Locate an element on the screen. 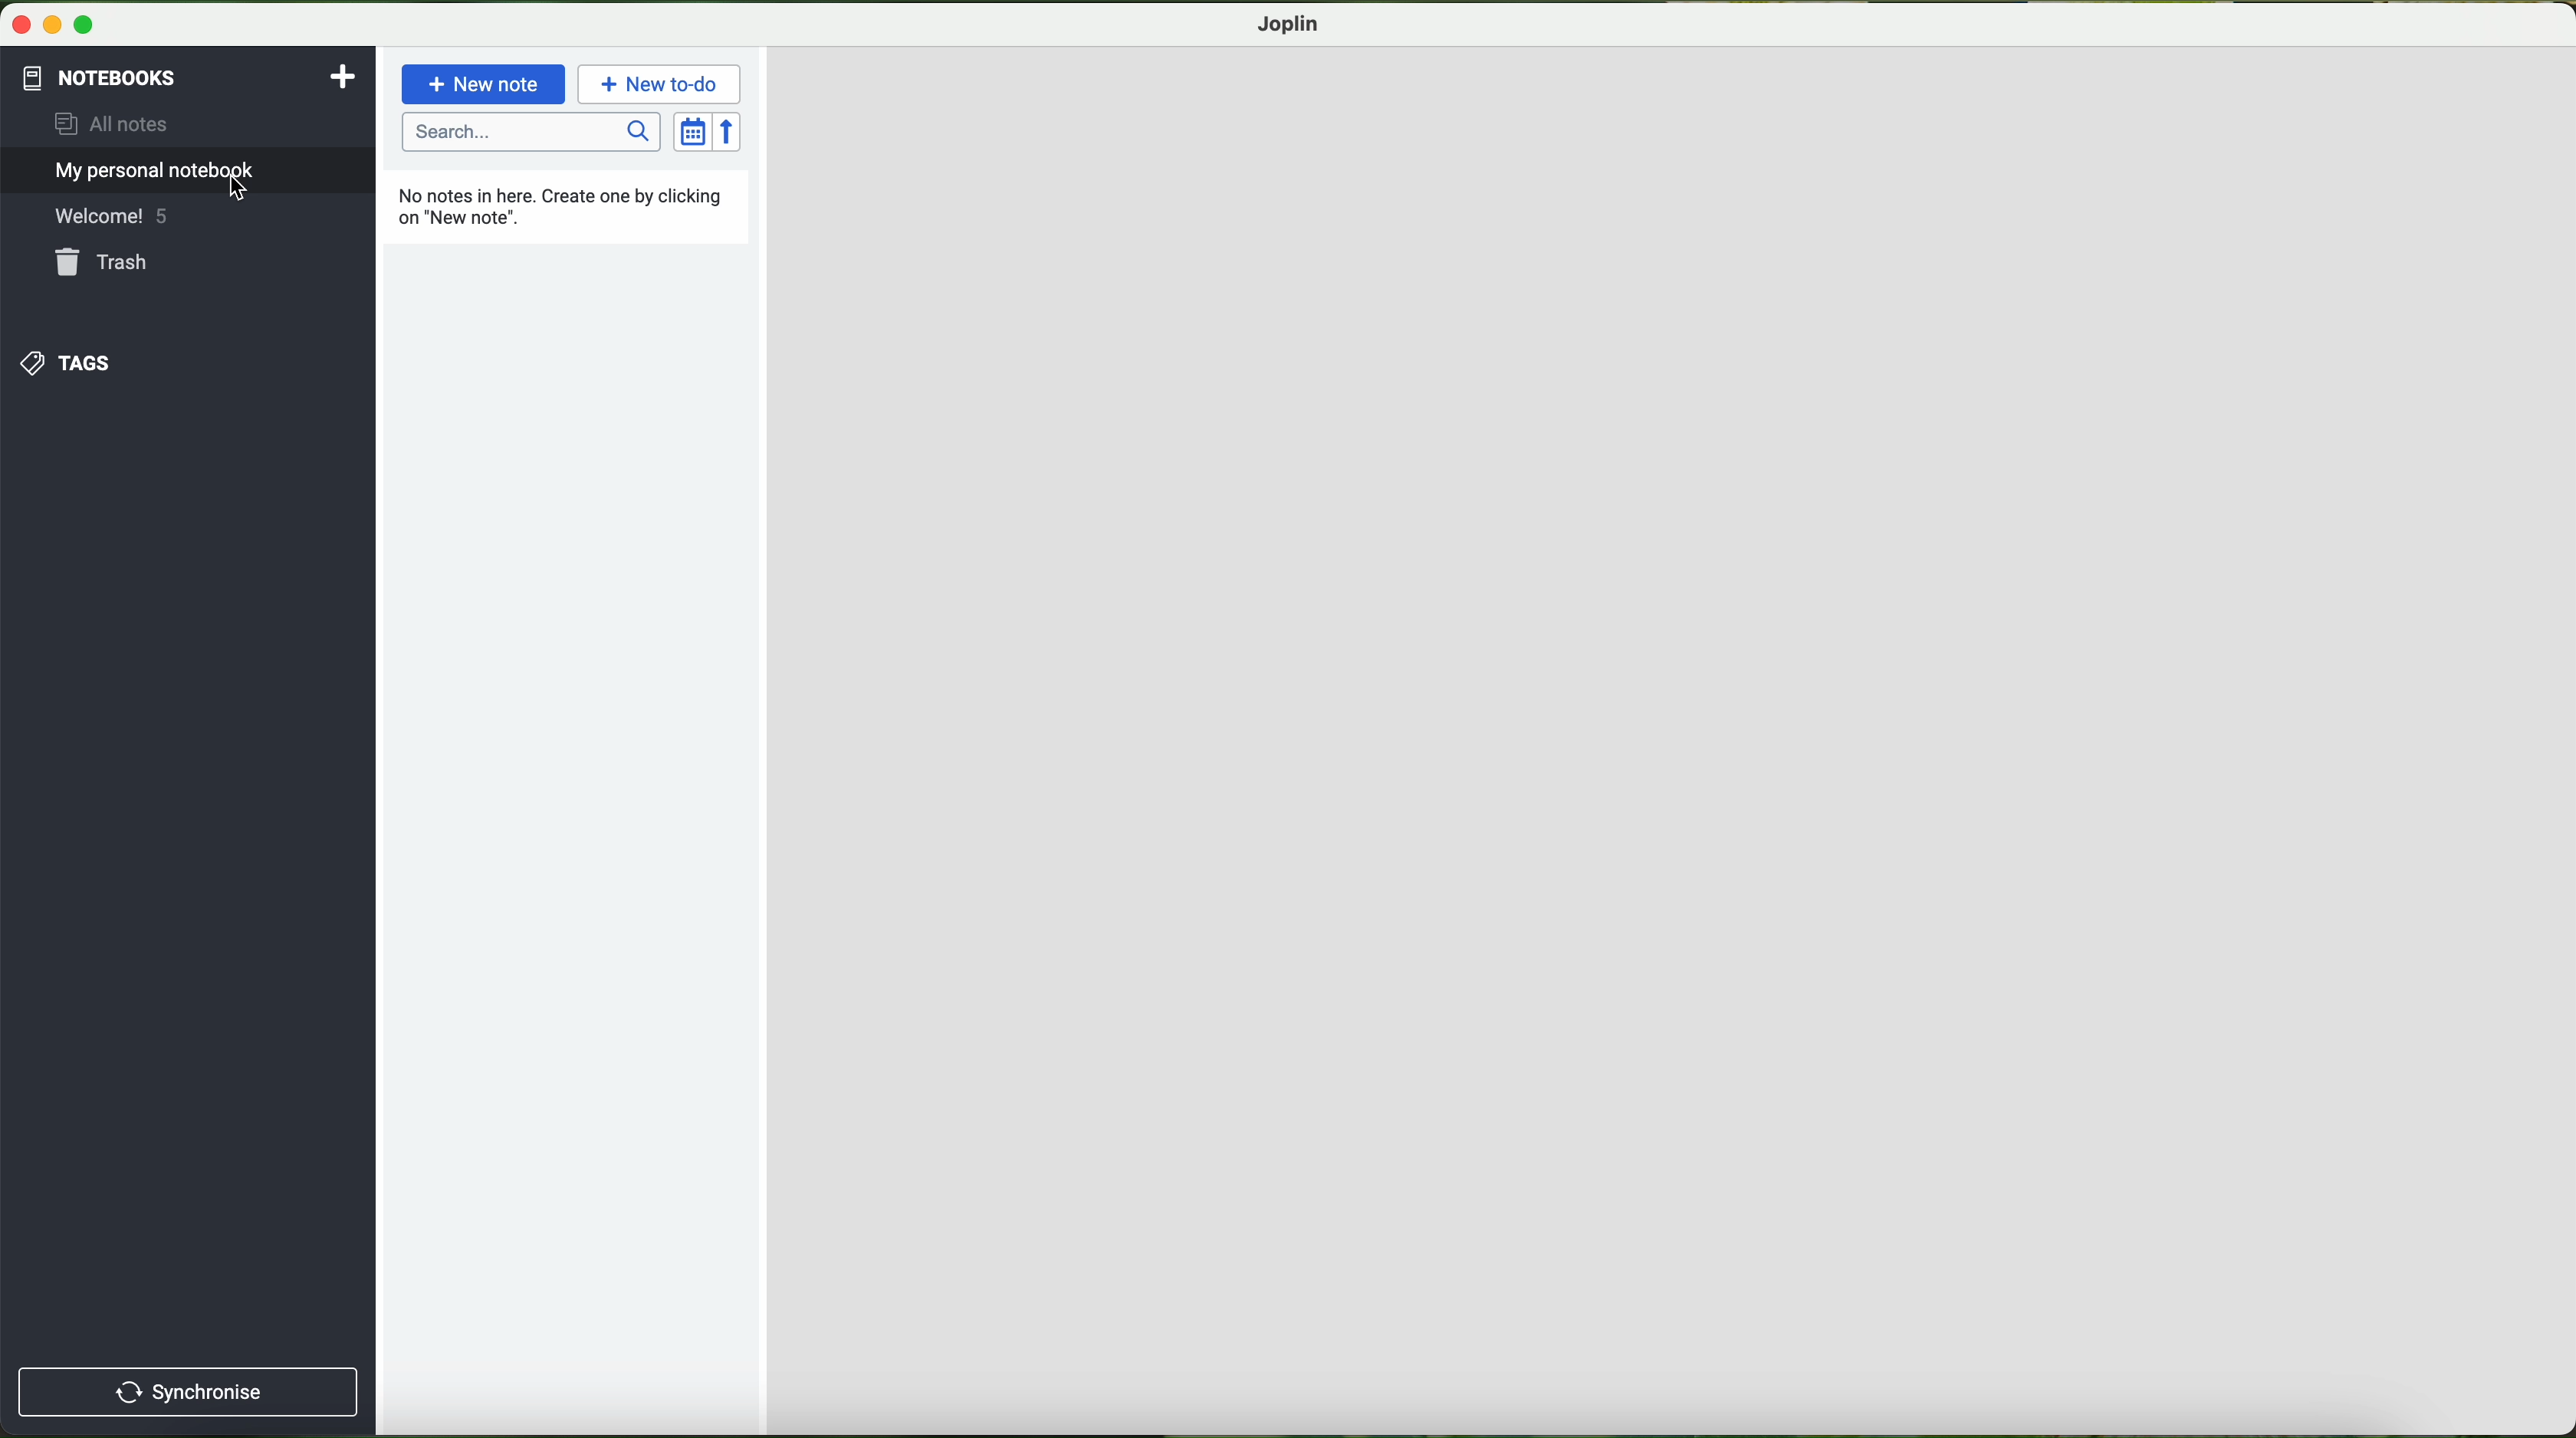  synchronise button is located at coordinates (187, 1393).